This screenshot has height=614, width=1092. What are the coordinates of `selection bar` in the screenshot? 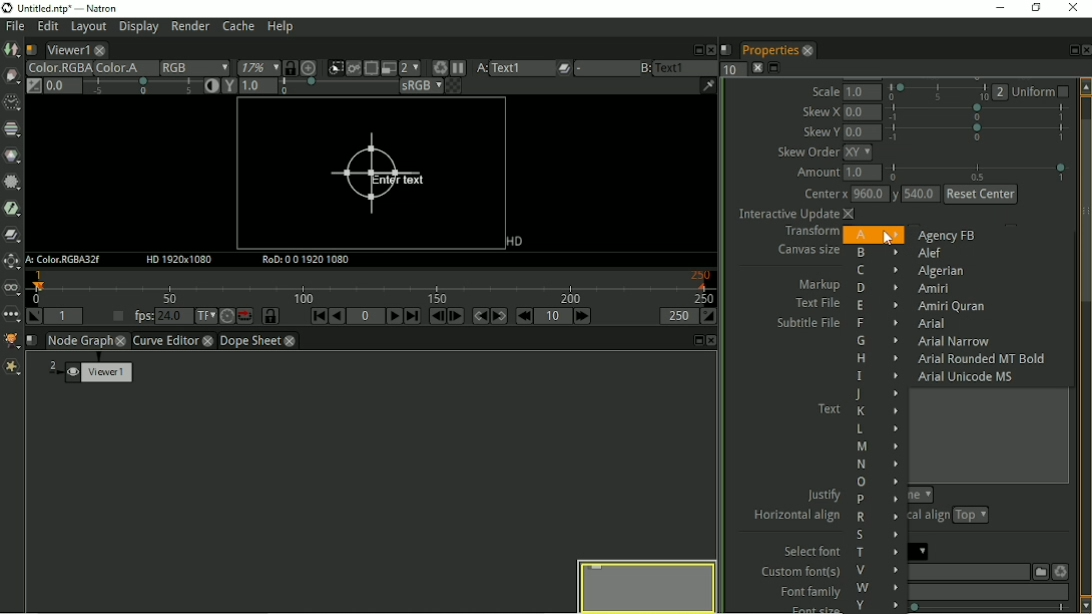 It's located at (938, 92).